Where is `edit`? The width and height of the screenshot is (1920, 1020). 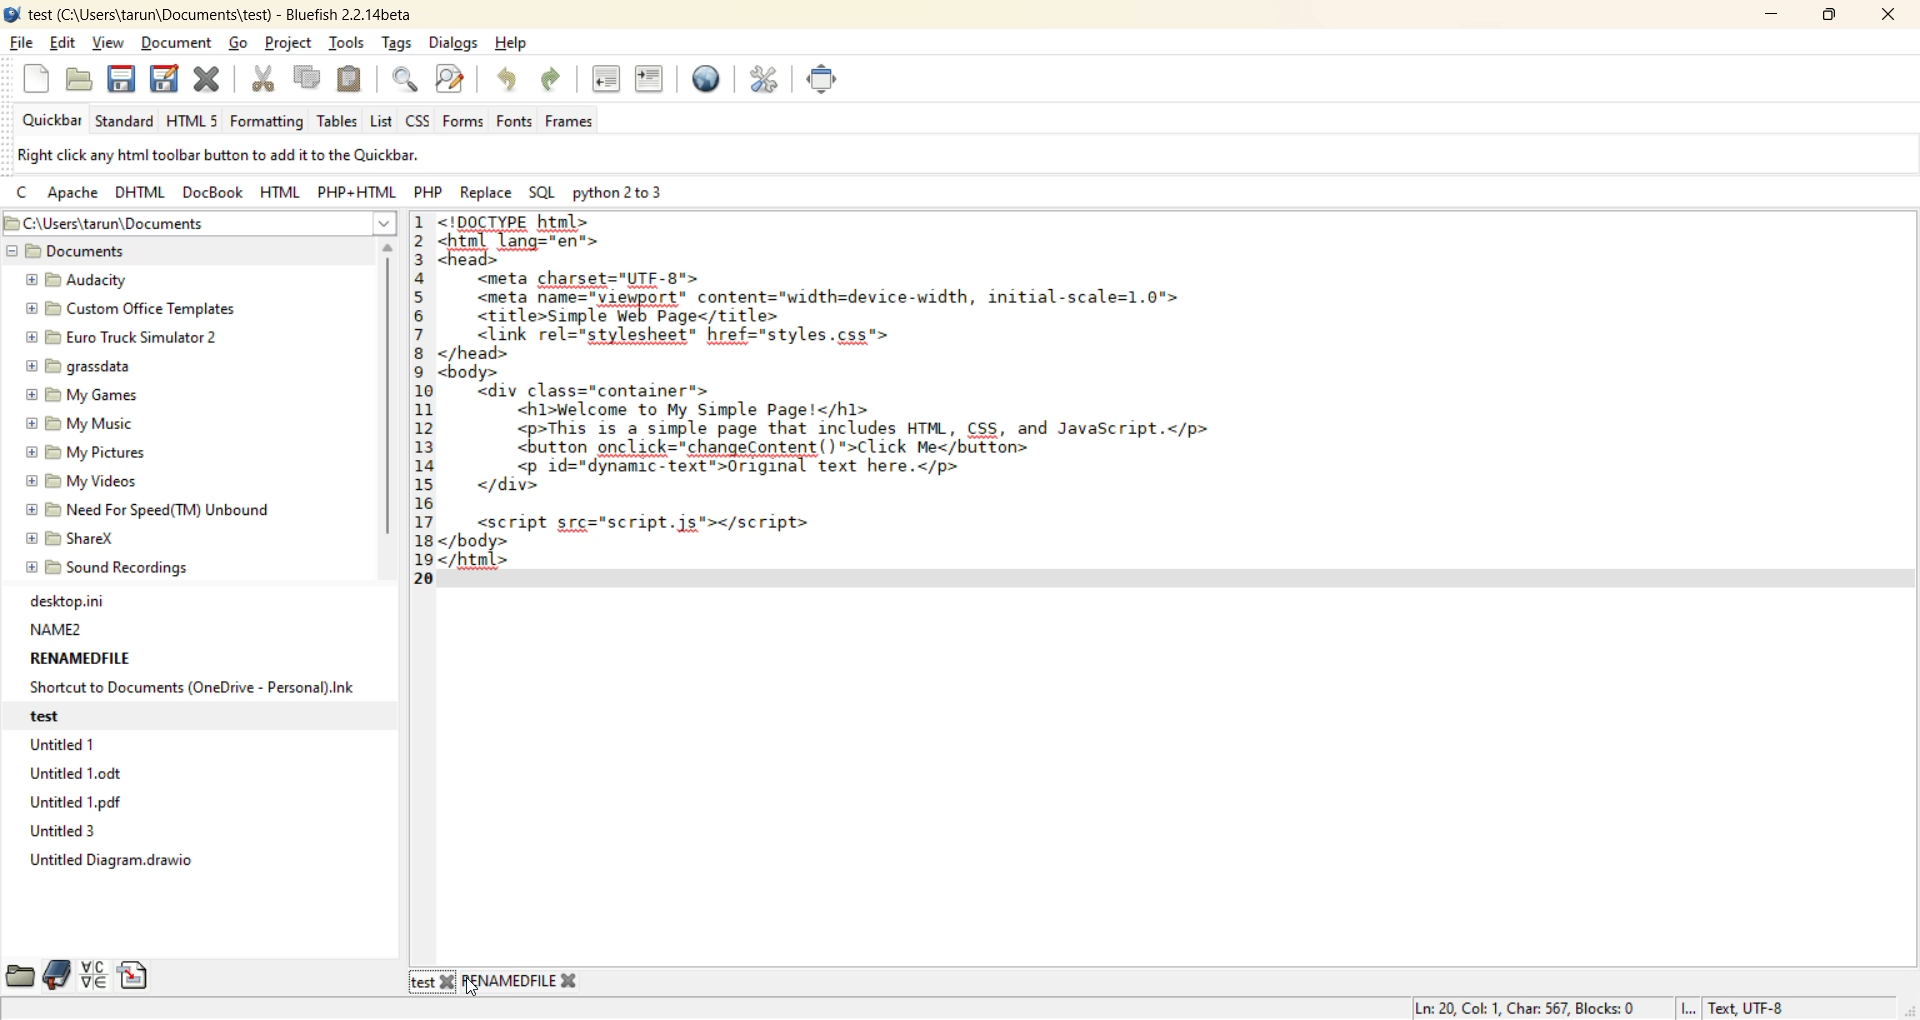 edit is located at coordinates (65, 45).